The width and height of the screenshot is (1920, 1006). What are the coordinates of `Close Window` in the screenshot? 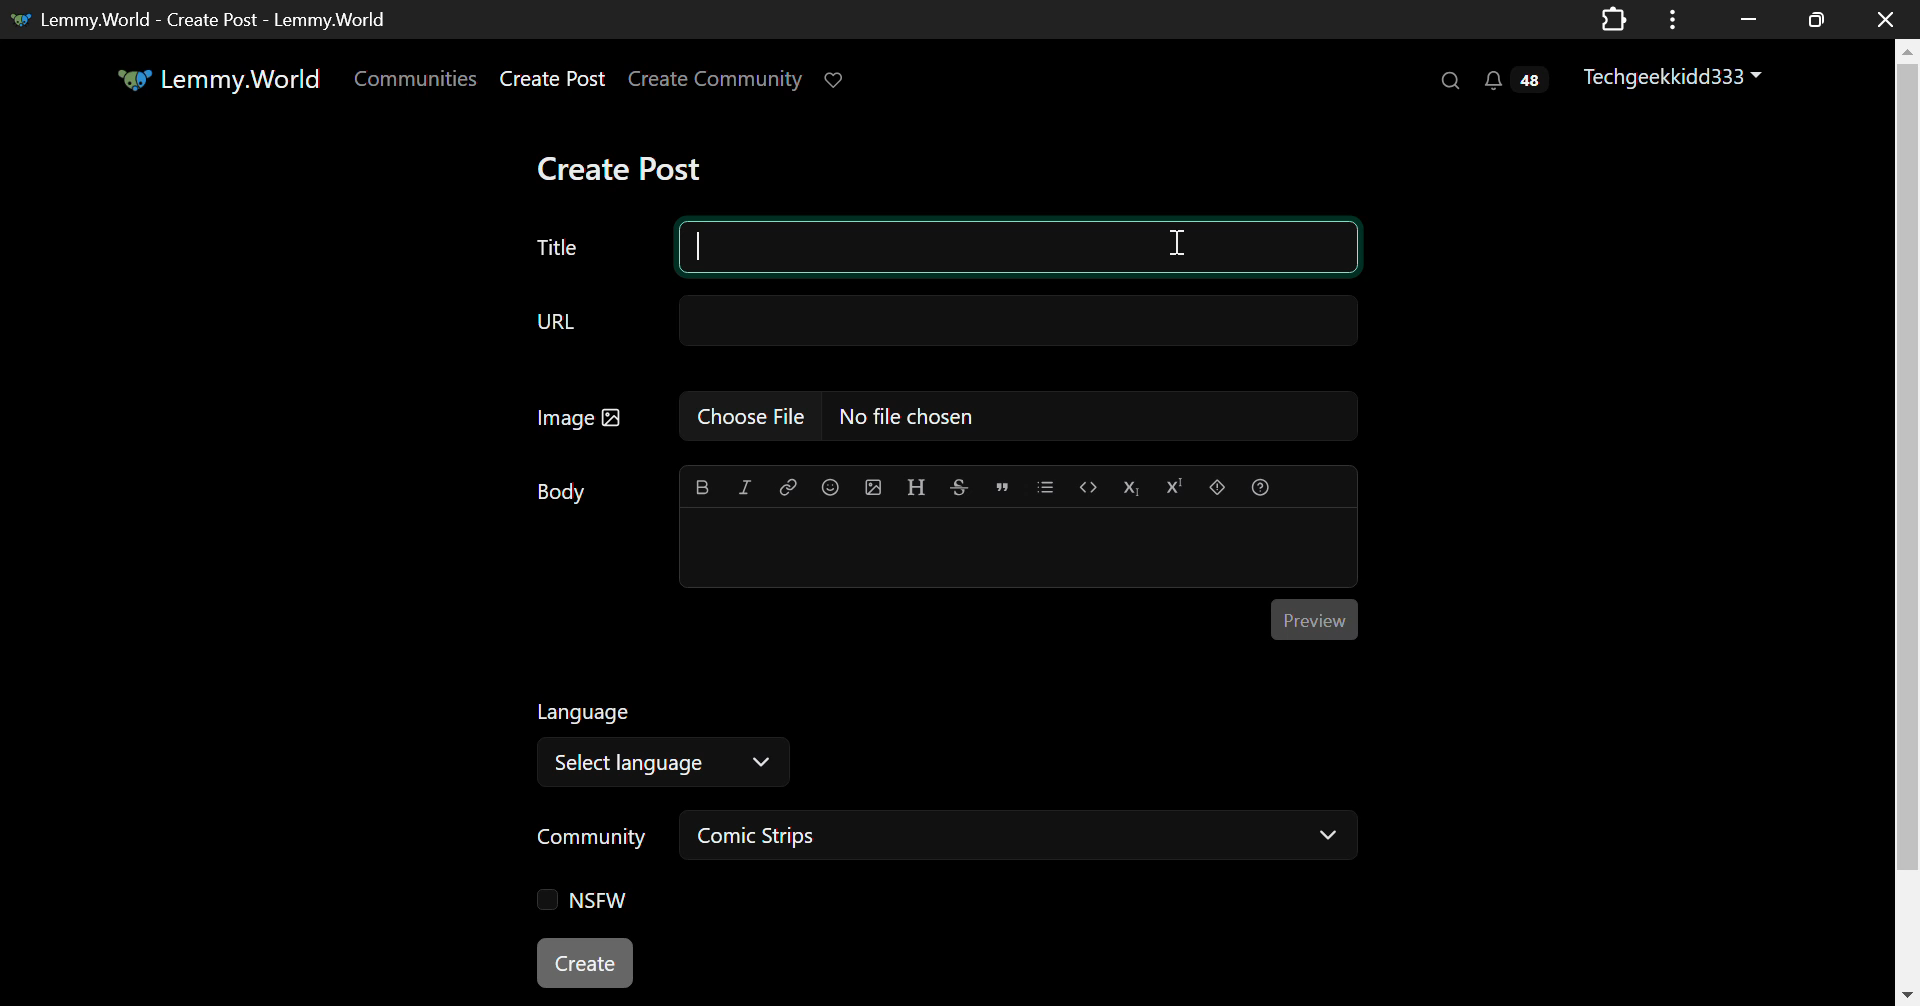 It's located at (1880, 17).